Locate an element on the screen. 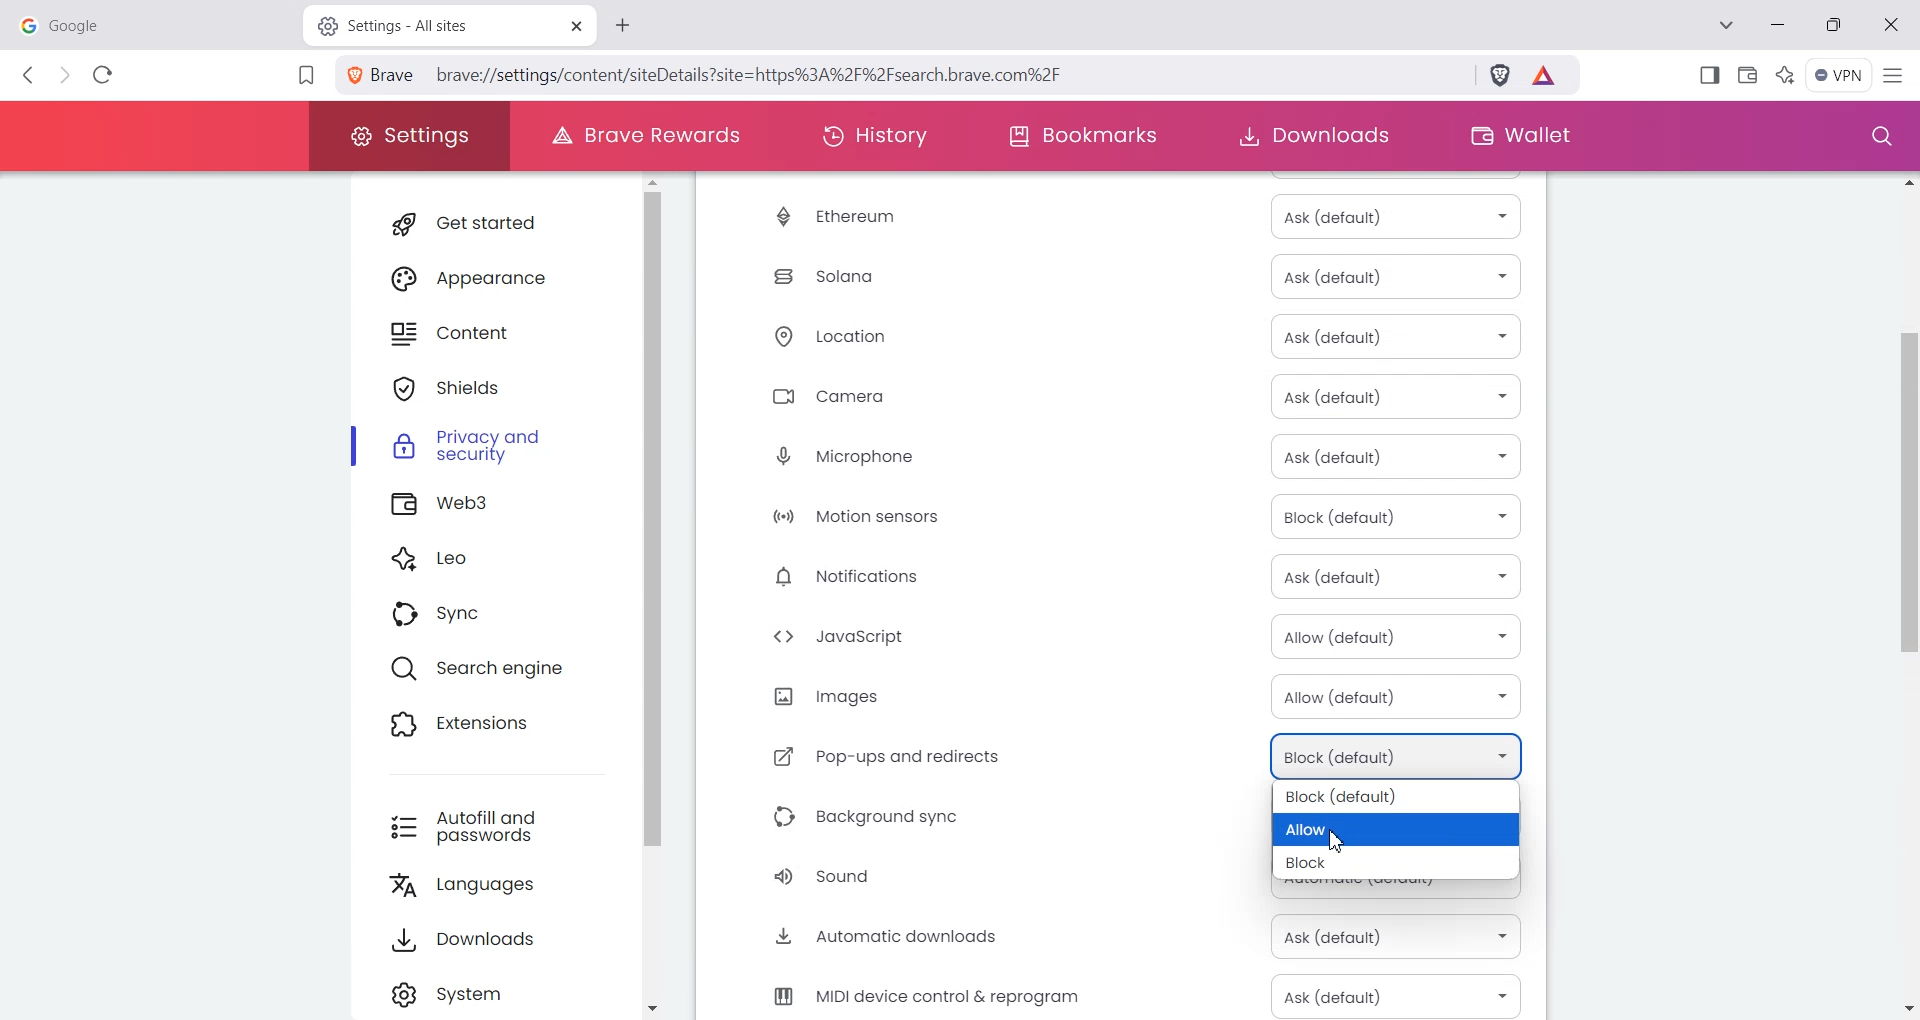 The width and height of the screenshot is (1920, 1020). Appearance is located at coordinates (493, 276).